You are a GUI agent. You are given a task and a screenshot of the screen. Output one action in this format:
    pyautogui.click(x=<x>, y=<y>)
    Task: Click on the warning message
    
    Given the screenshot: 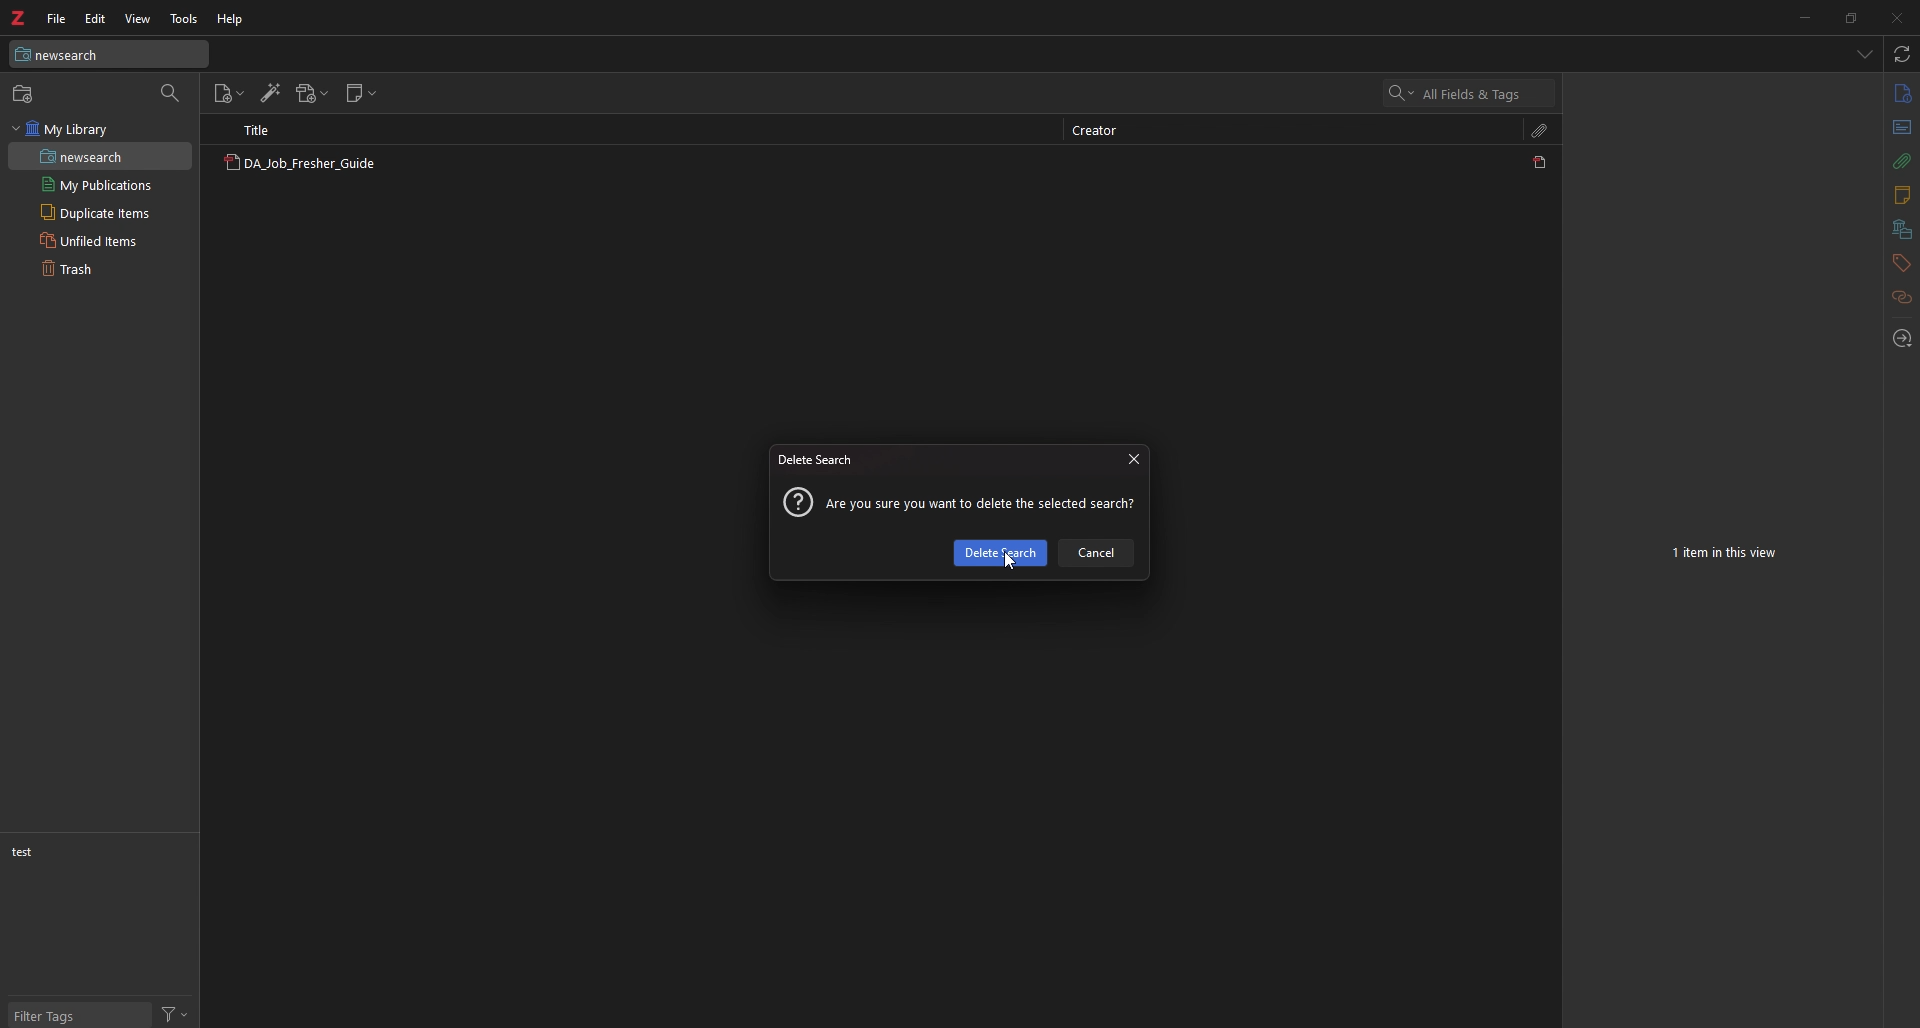 What is the action you would take?
    pyautogui.click(x=981, y=506)
    